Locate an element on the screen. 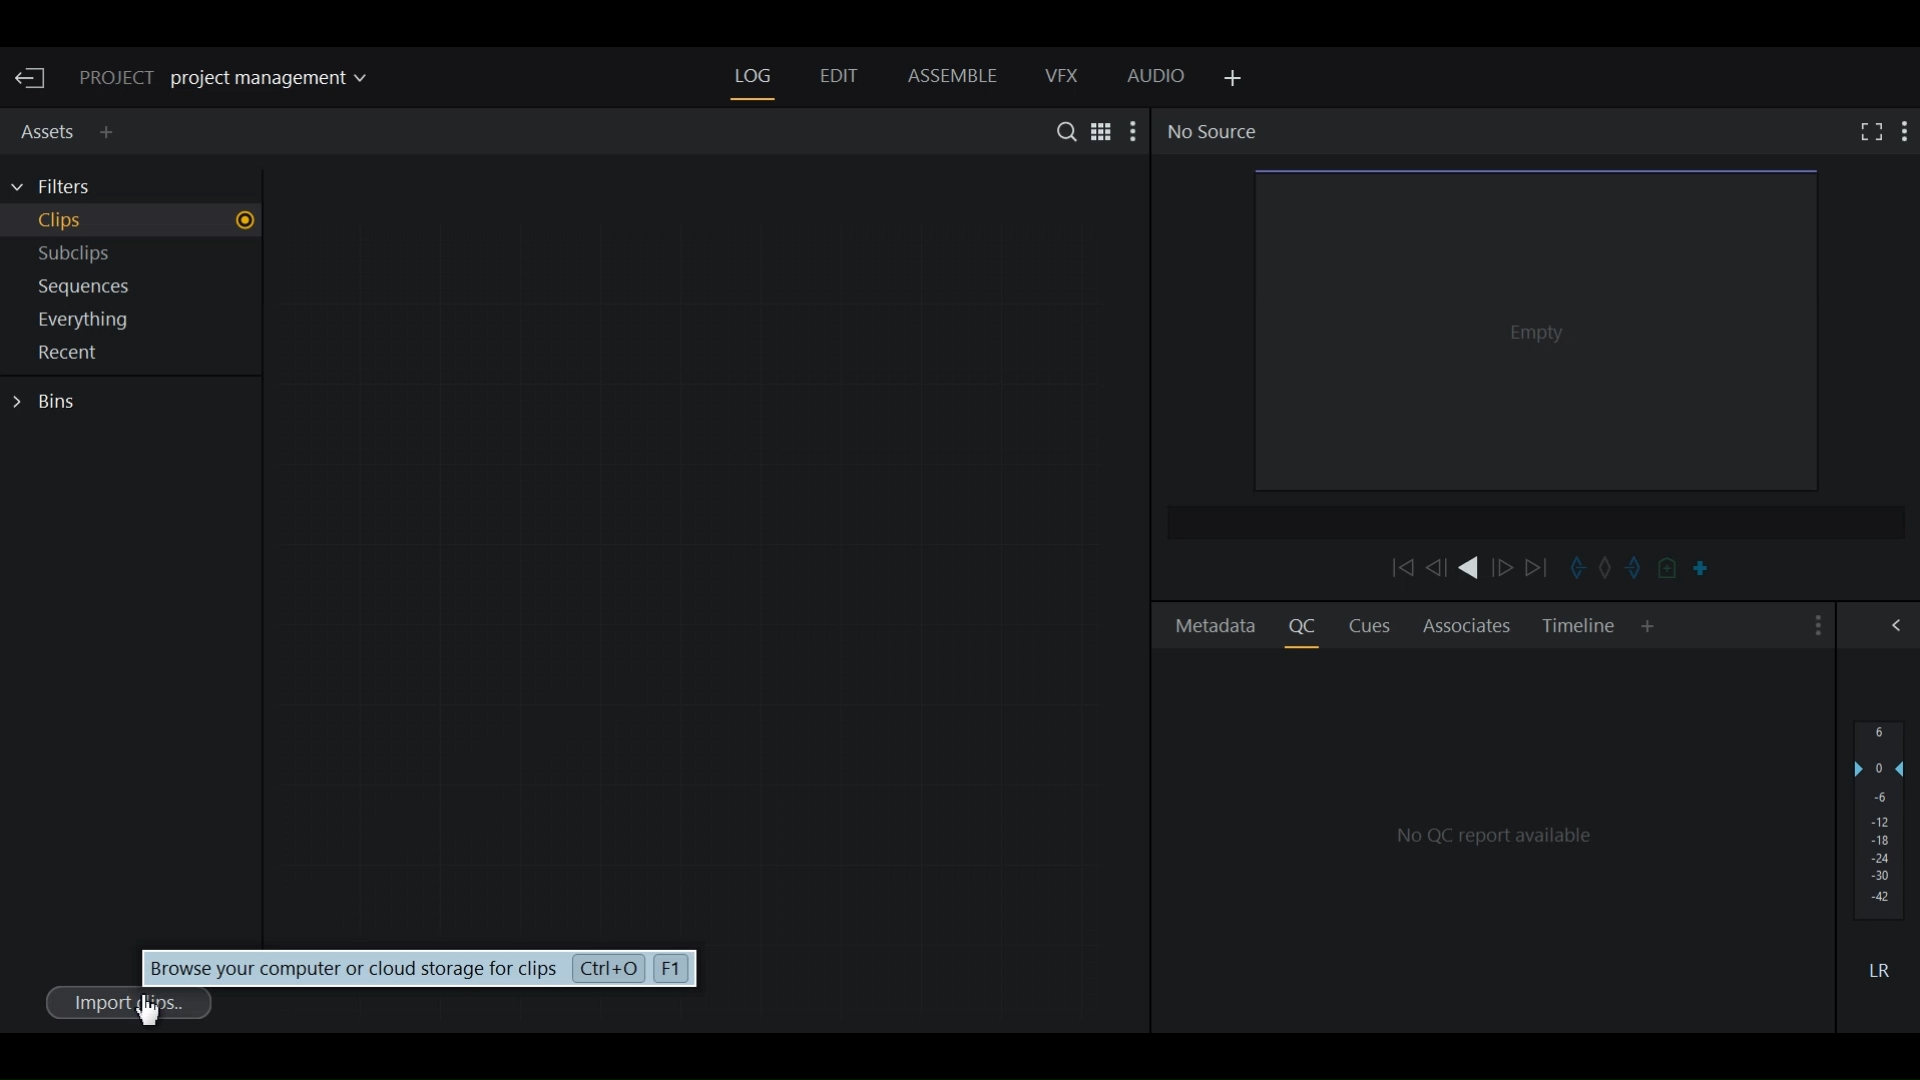 This screenshot has height=1080, width=1920. Bins is located at coordinates (50, 402).